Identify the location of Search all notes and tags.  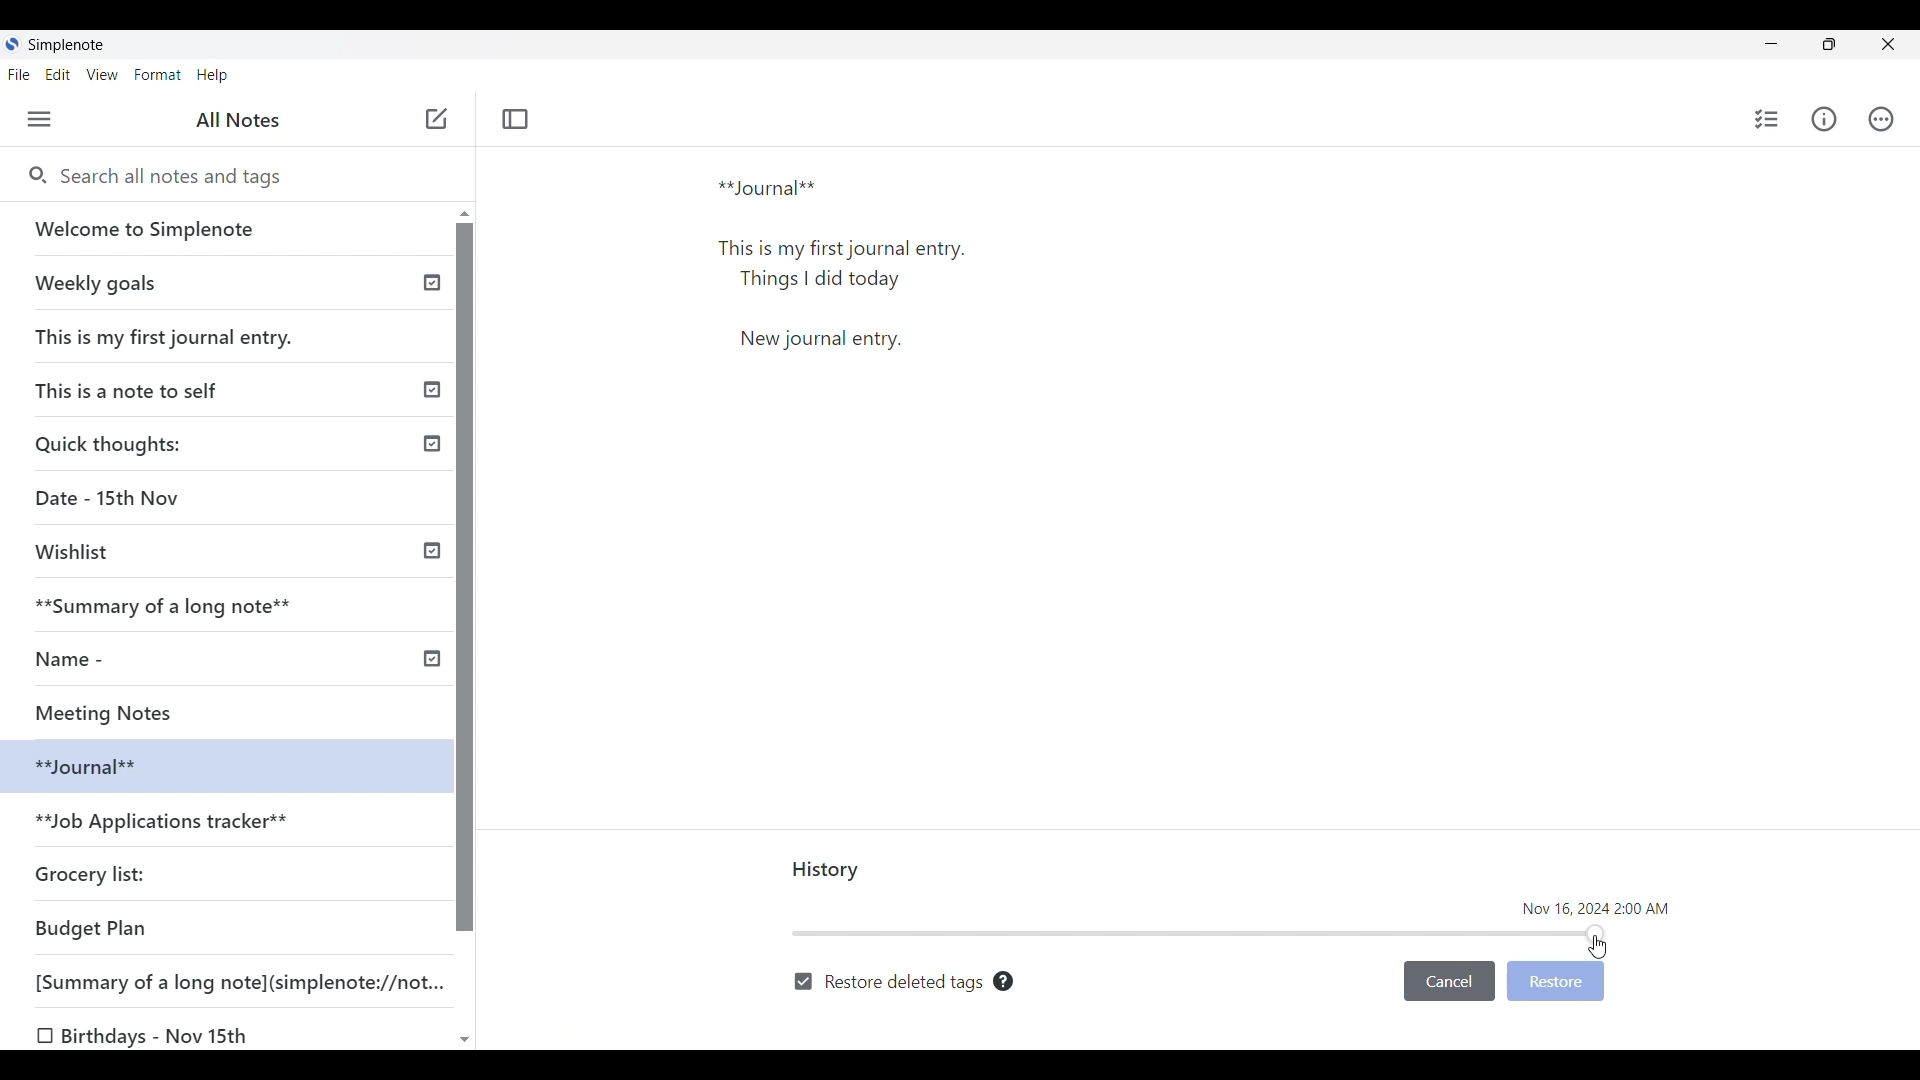
(249, 177).